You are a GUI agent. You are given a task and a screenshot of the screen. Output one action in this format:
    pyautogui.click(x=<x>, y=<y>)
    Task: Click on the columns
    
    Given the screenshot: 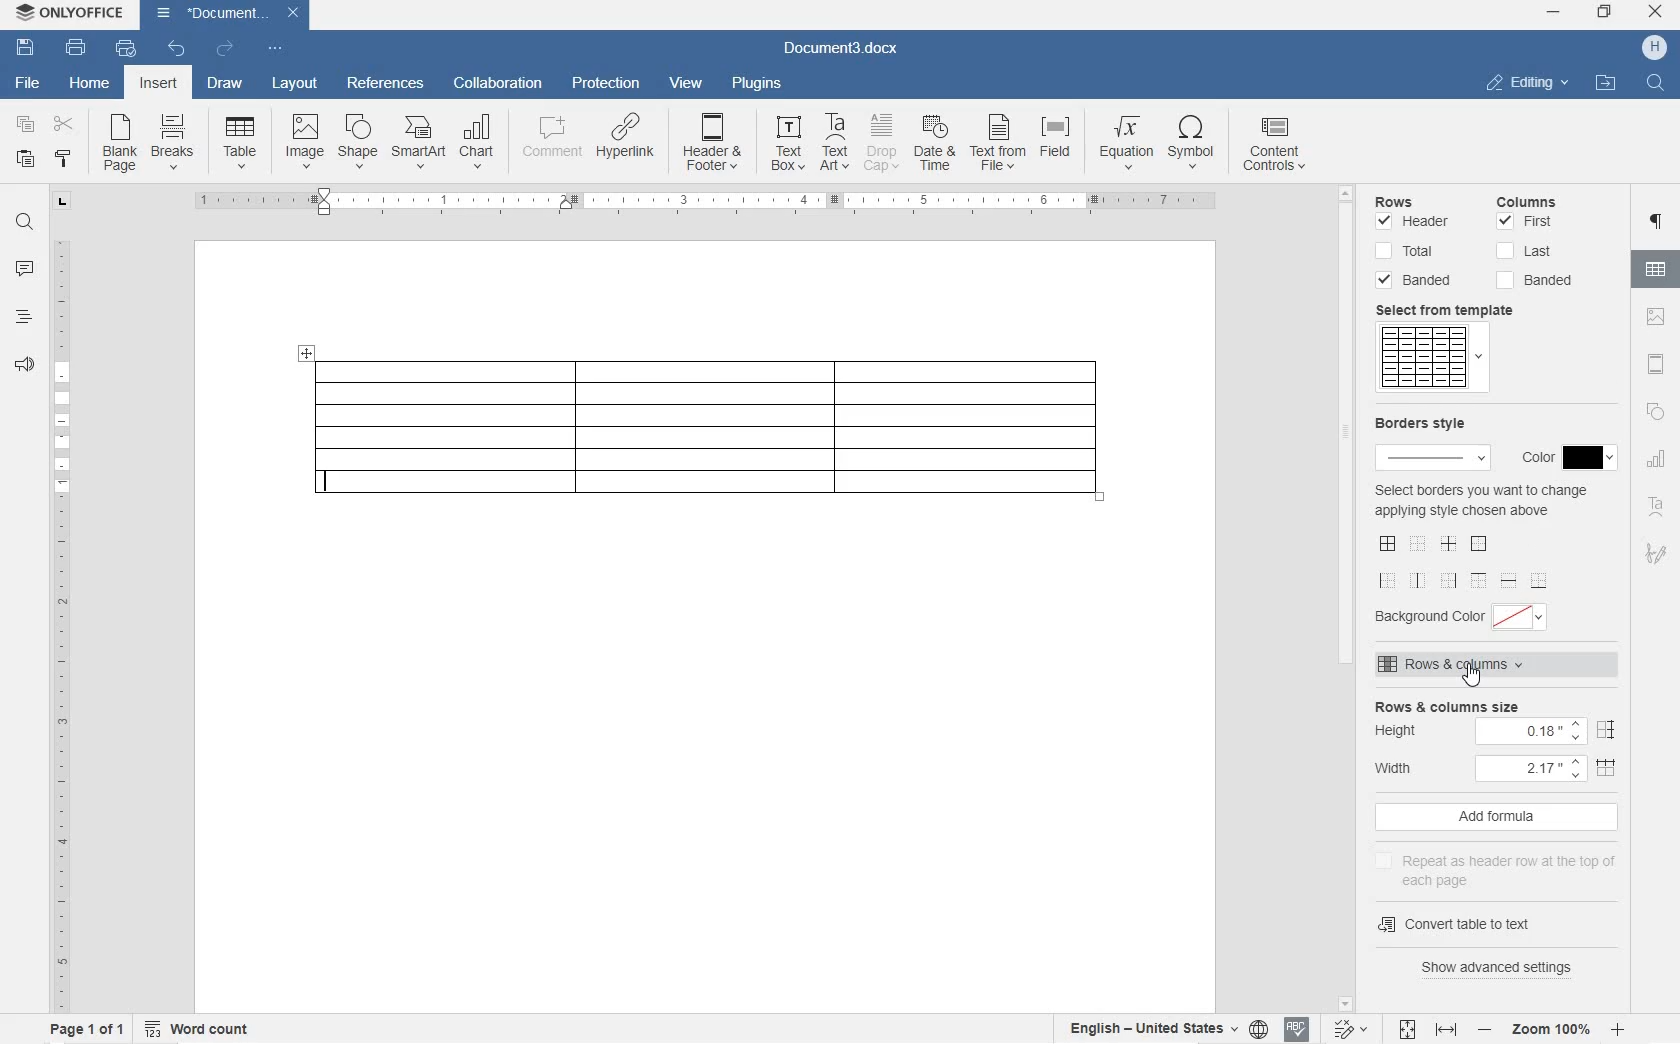 What is the action you would take?
    pyautogui.click(x=1538, y=199)
    